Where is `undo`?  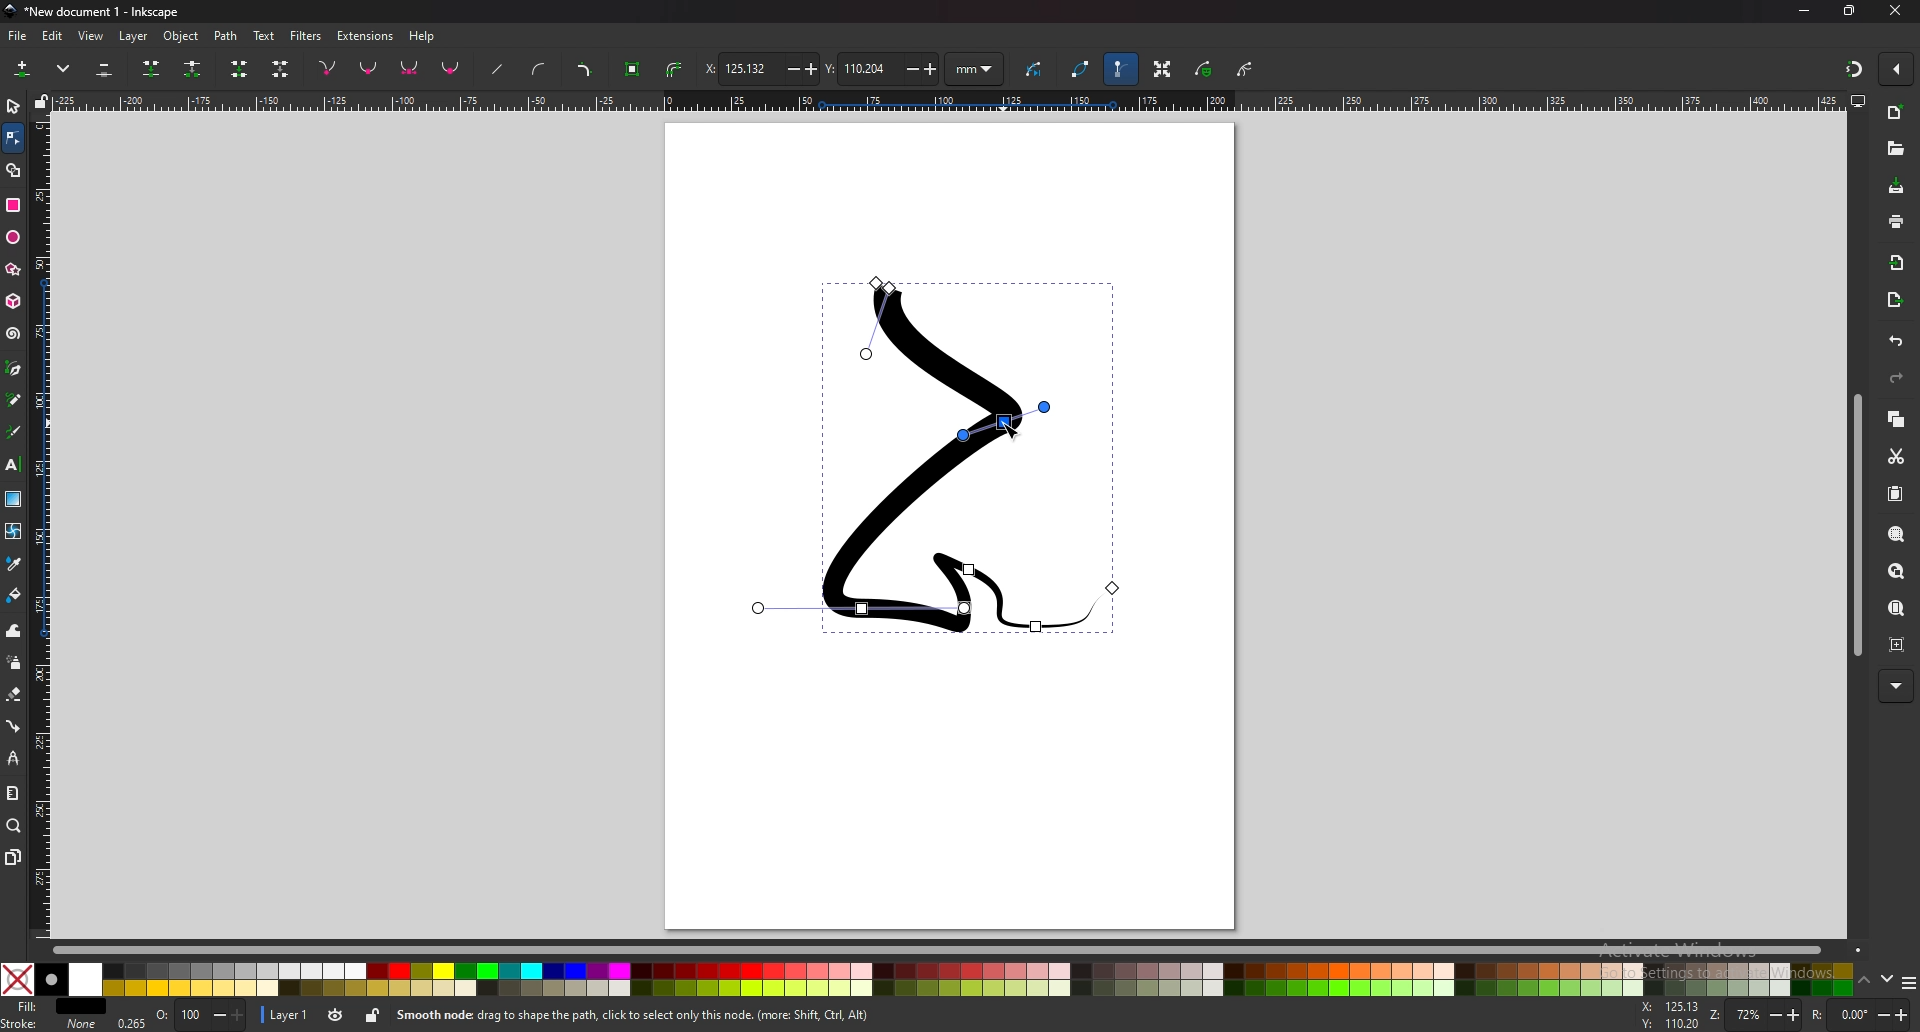 undo is located at coordinates (1892, 342).